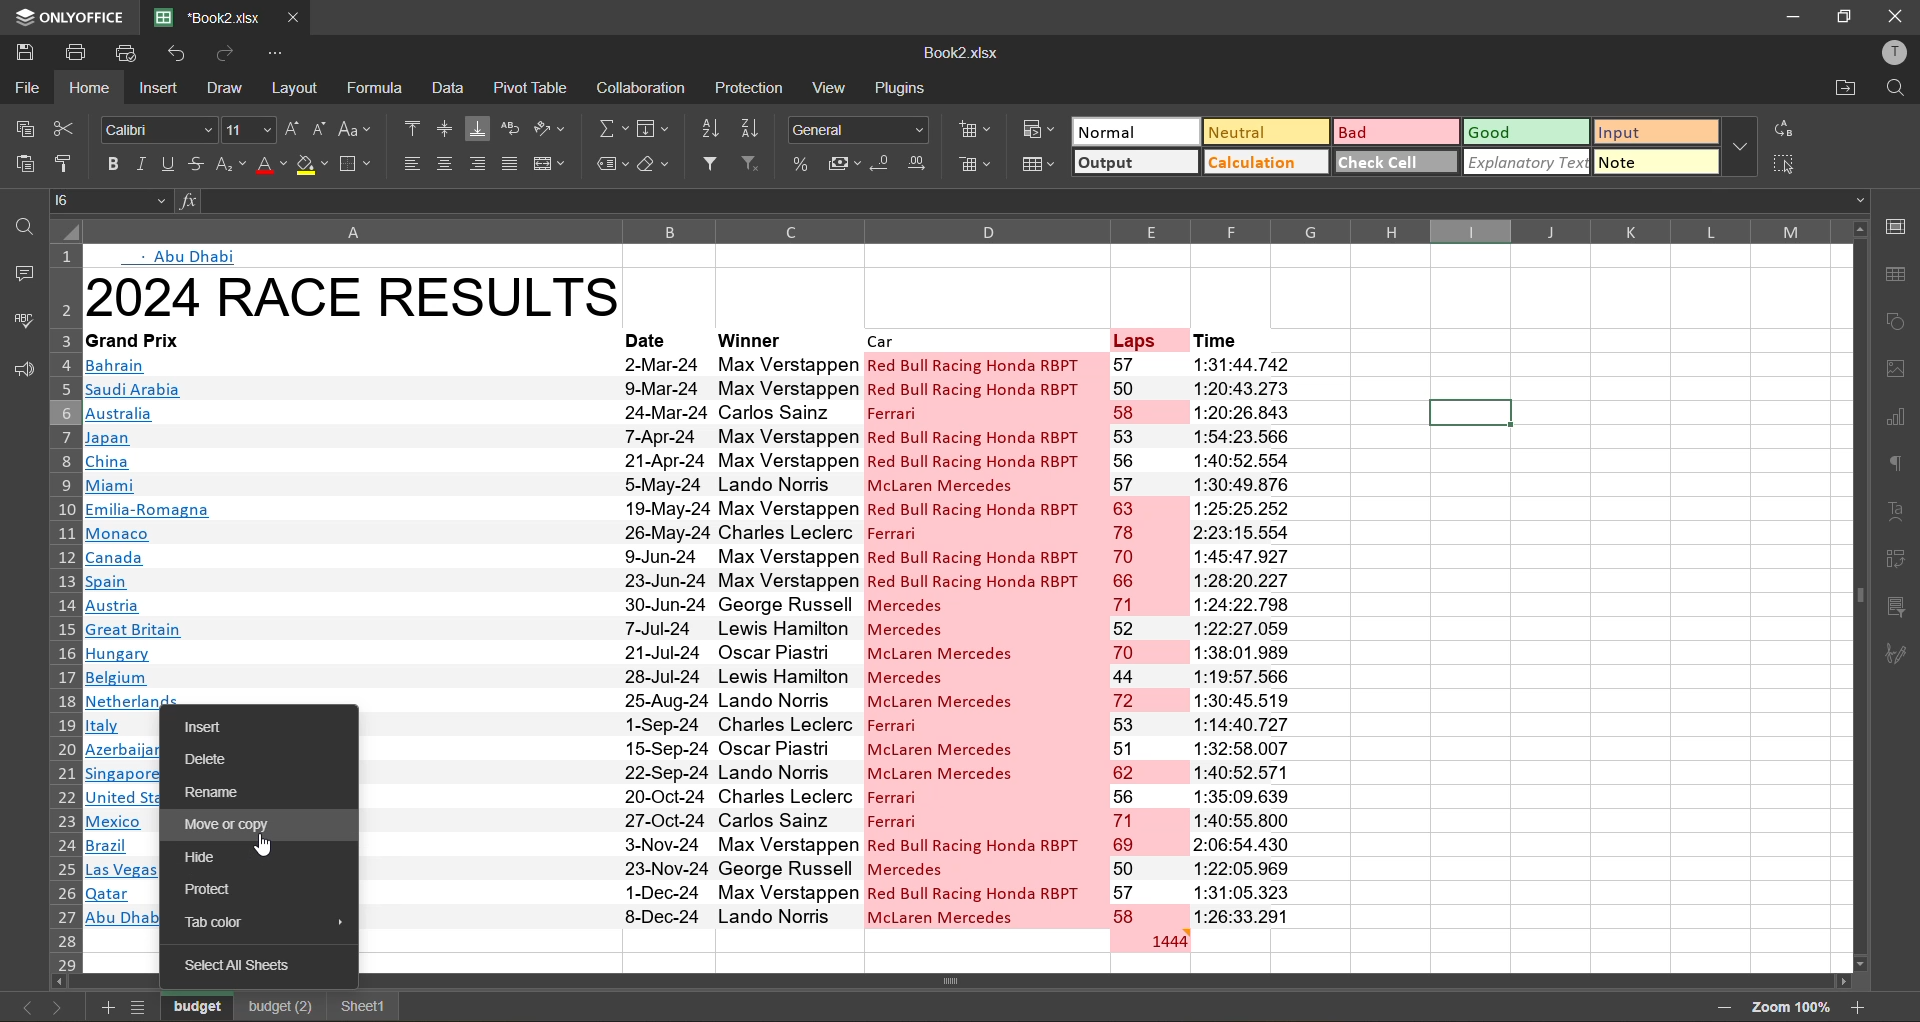 The width and height of the screenshot is (1920, 1022). What do you see at coordinates (232, 827) in the screenshot?
I see `move or copy` at bounding box center [232, 827].